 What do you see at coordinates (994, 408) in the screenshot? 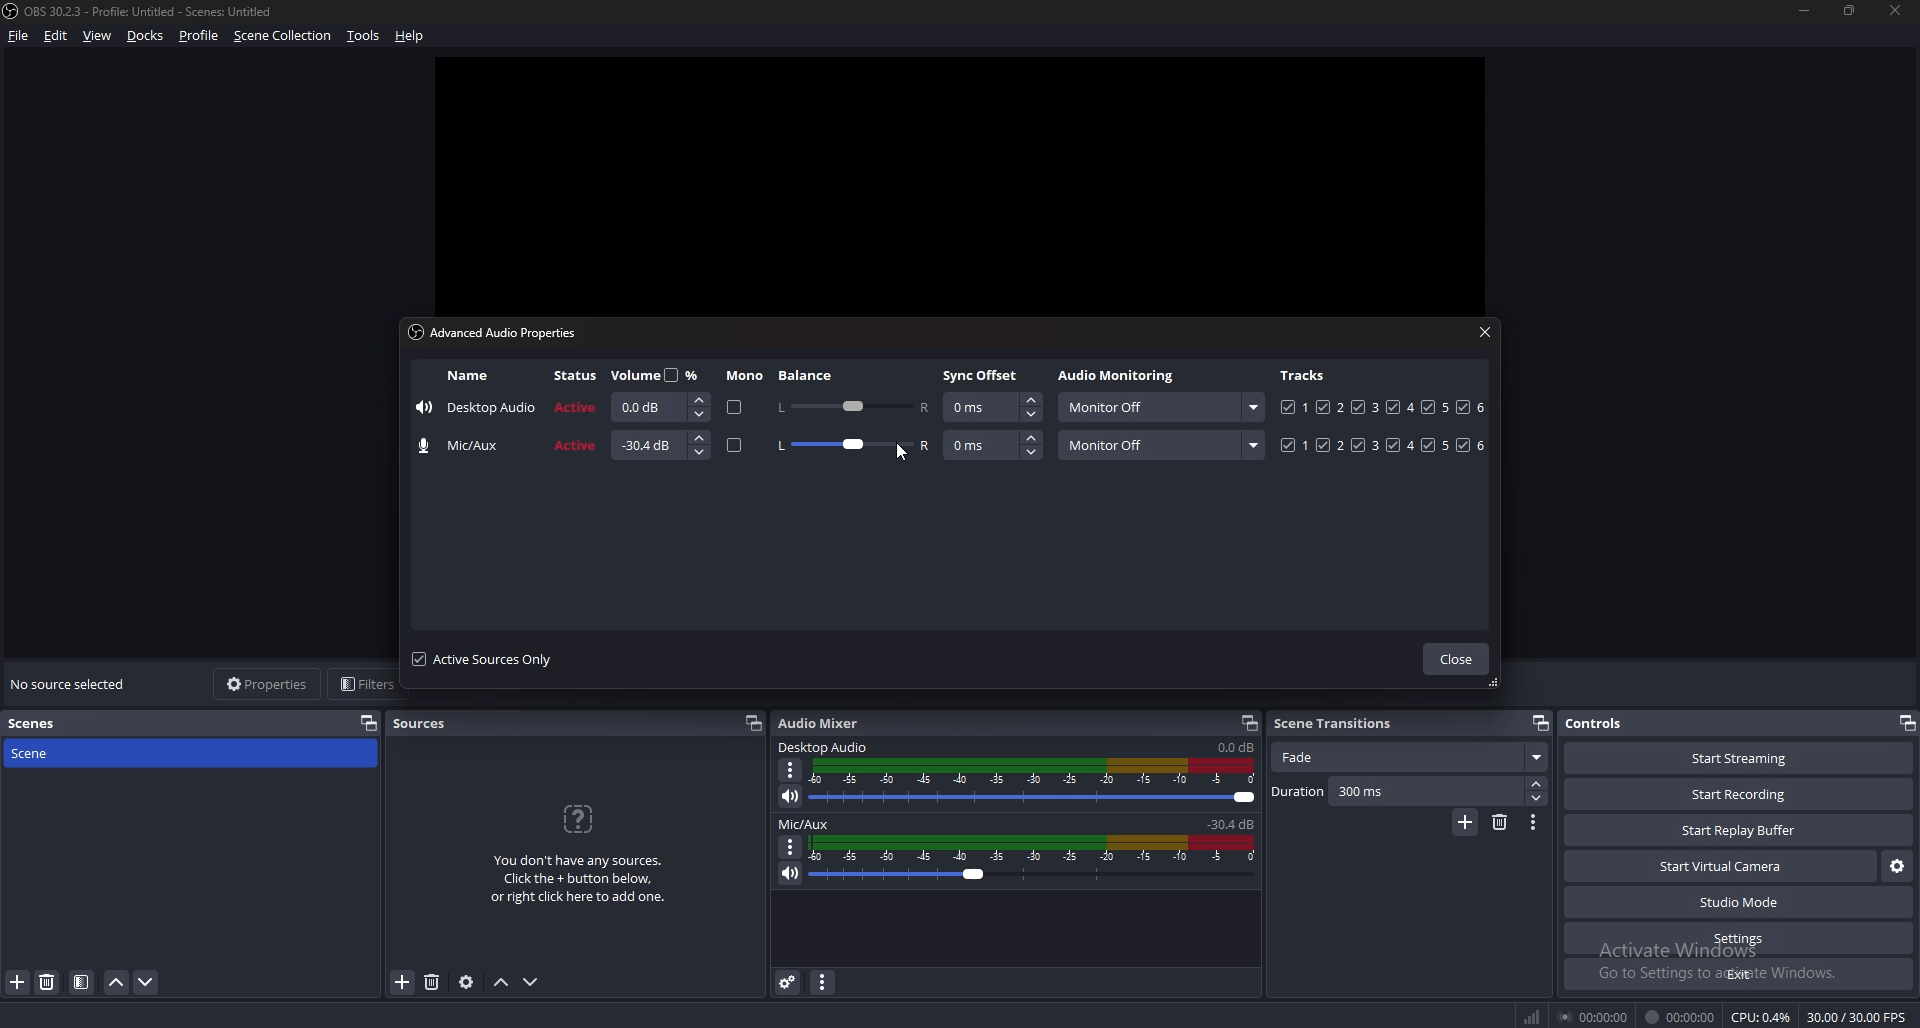
I see `sync offset` at bounding box center [994, 408].